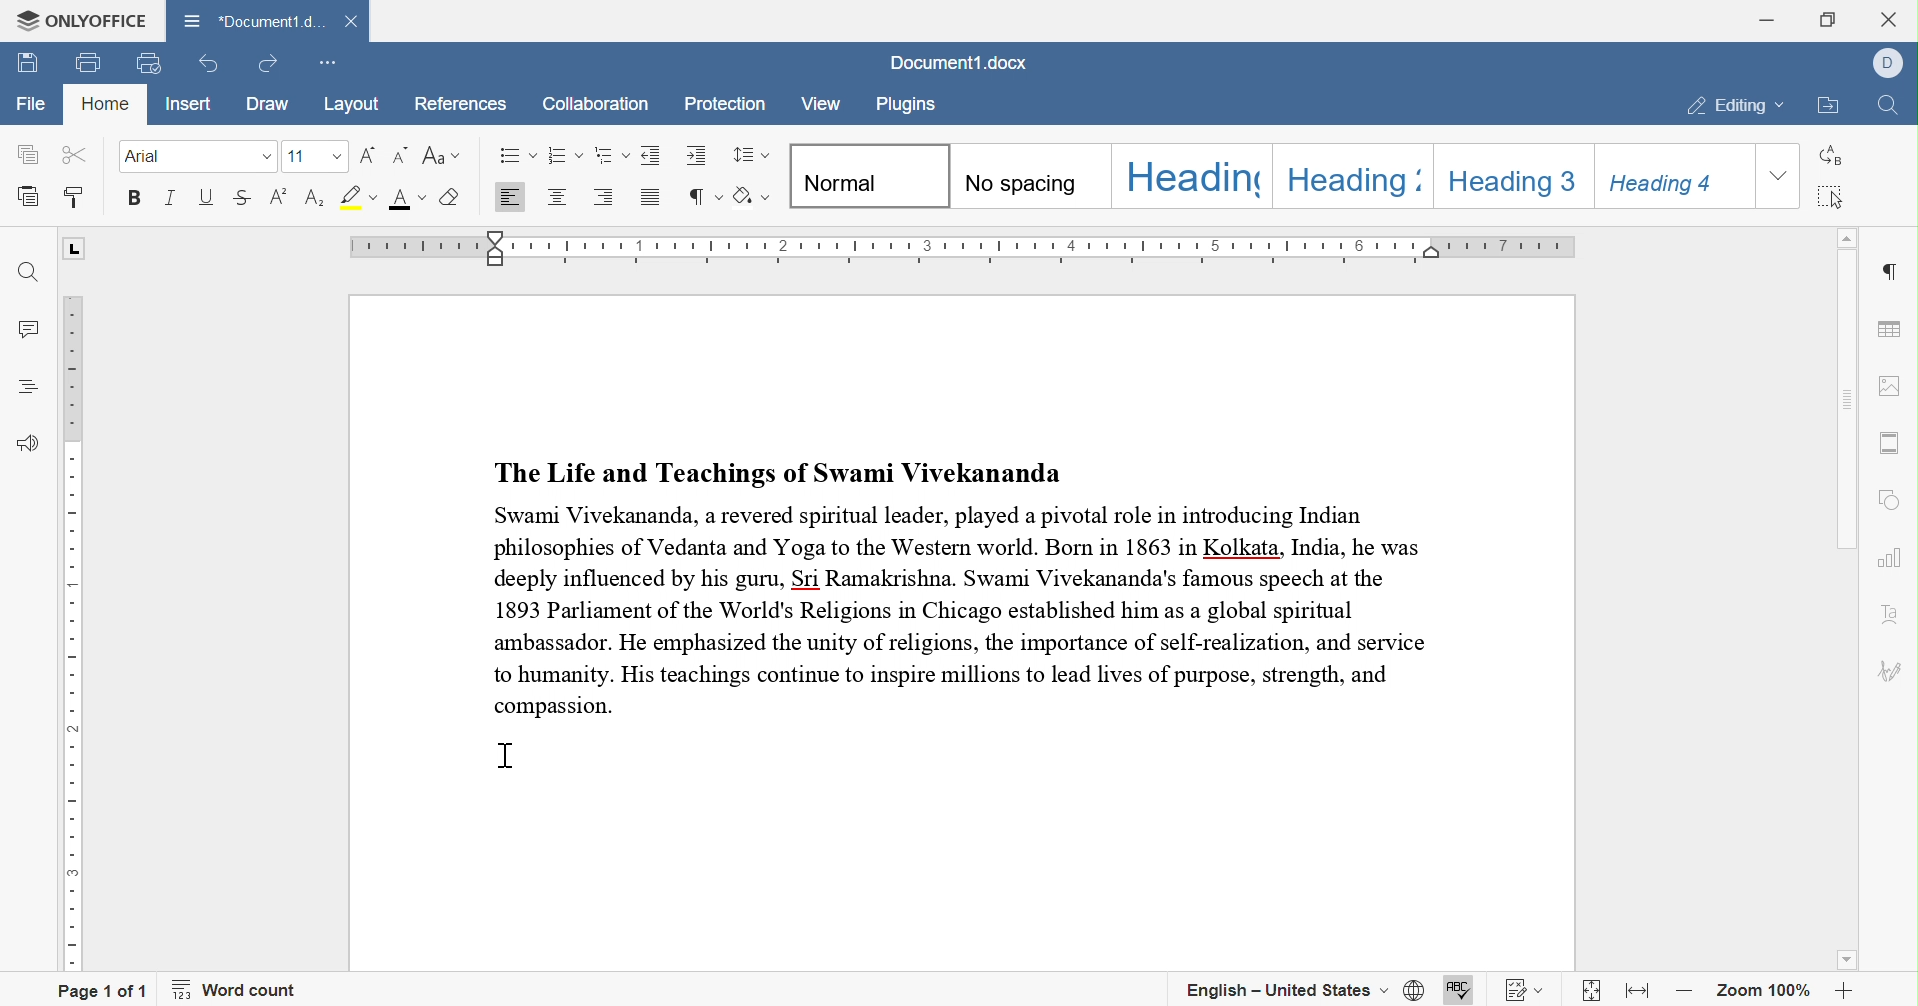 This screenshot has height=1006, width=1918. What do you see at coordinates (1842, 399) in the screenshot?
I see `scroll bar` at bounding box center [1842, 399].